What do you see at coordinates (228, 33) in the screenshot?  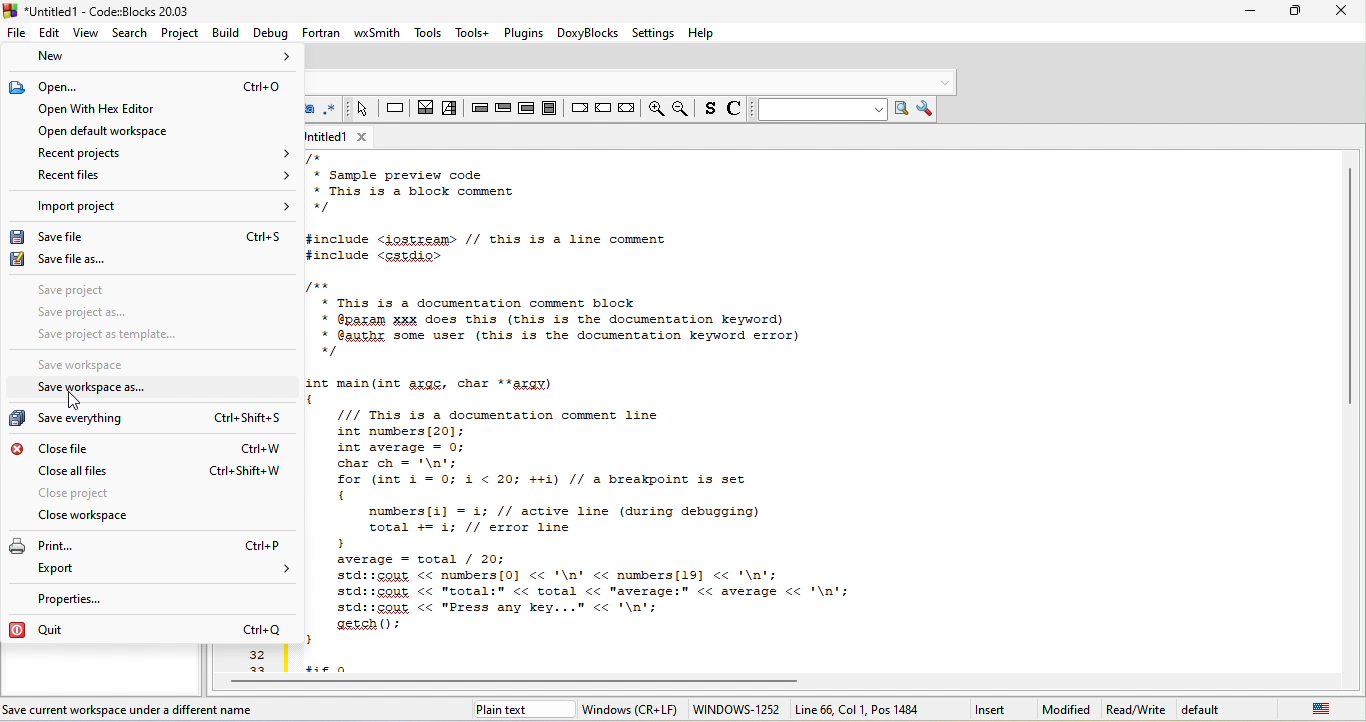 I see `build` at bounding box center [228, 33].